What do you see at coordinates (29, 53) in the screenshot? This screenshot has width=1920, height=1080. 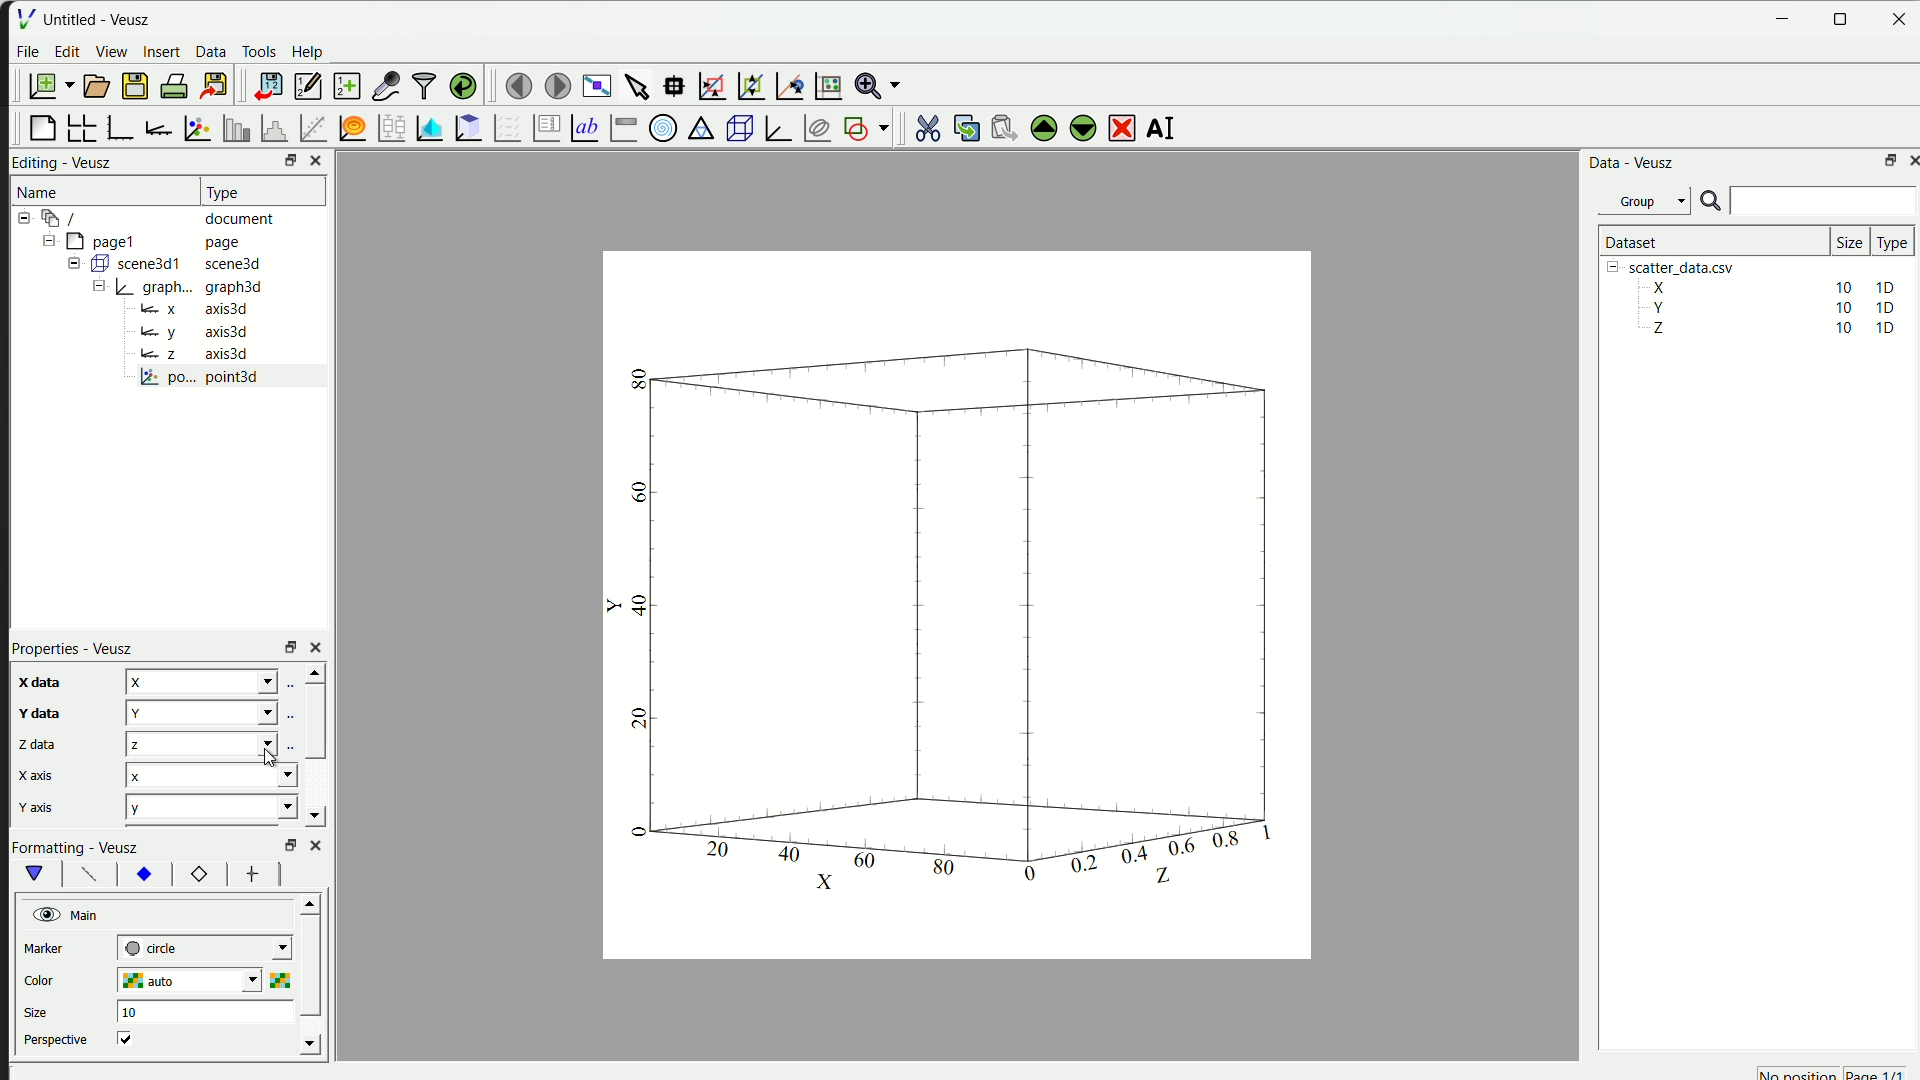 I see `File` at bounding box center [29, 53].